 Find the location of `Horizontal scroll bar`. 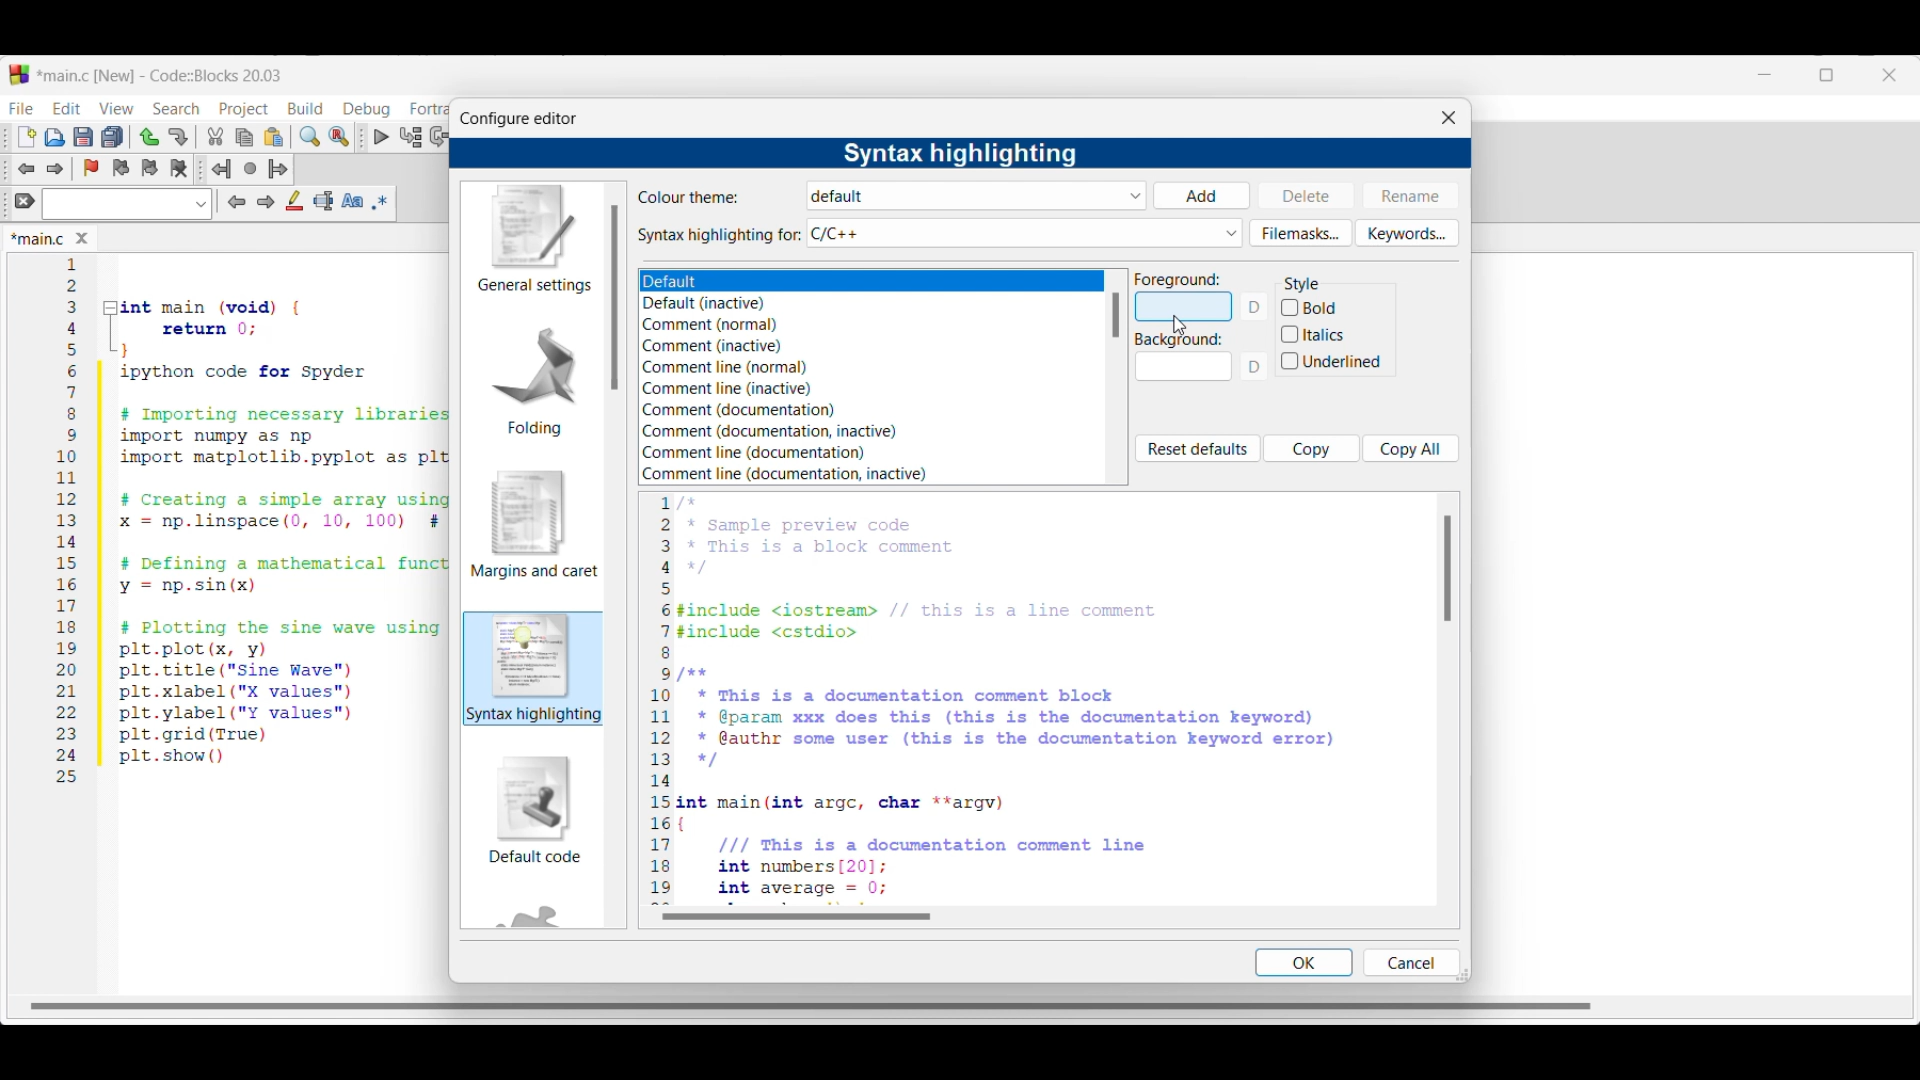

Horizontal scroll bar is located at coordinates (816, 1000).